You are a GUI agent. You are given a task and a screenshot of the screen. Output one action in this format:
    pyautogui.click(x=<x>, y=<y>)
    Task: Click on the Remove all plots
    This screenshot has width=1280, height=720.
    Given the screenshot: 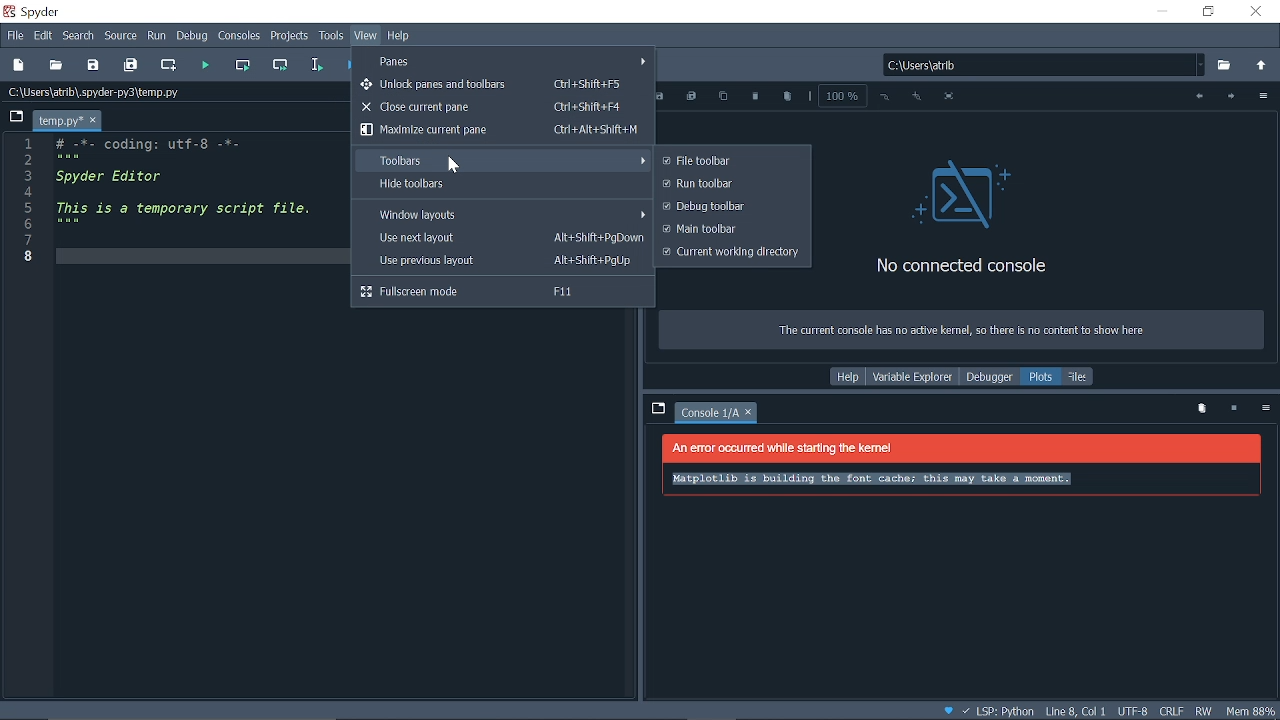 What is the action you would take?
    pyautogui.click(x=787, y=98)
    